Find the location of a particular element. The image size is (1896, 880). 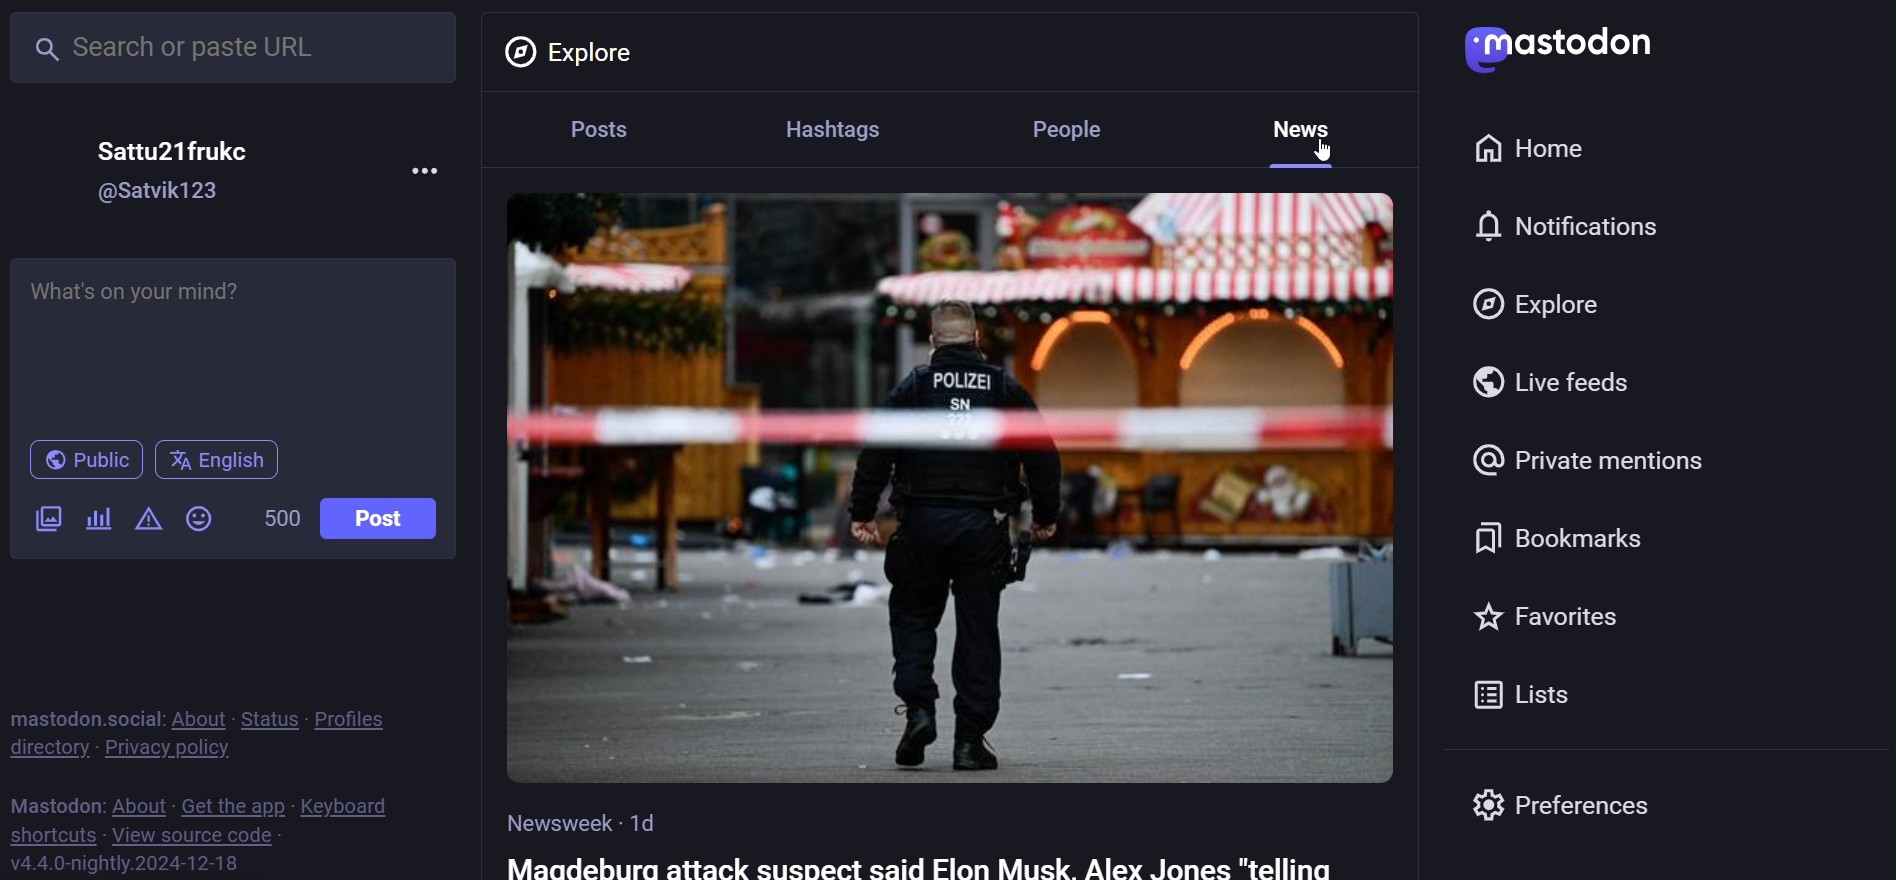

mastodon is located at coordinates (1564, 47).